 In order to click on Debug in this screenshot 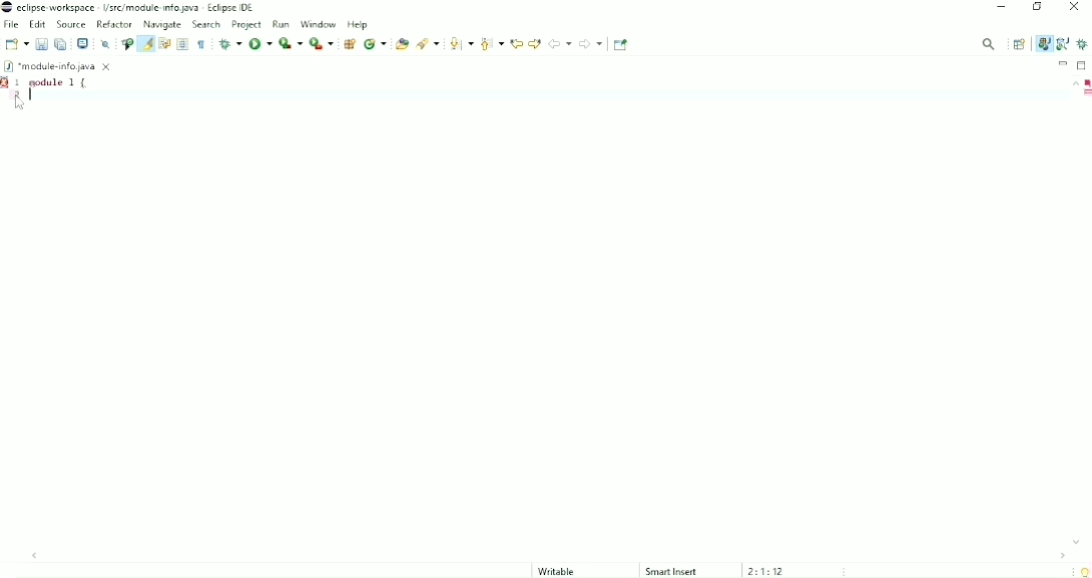, I will do `click(1083, 44)`.